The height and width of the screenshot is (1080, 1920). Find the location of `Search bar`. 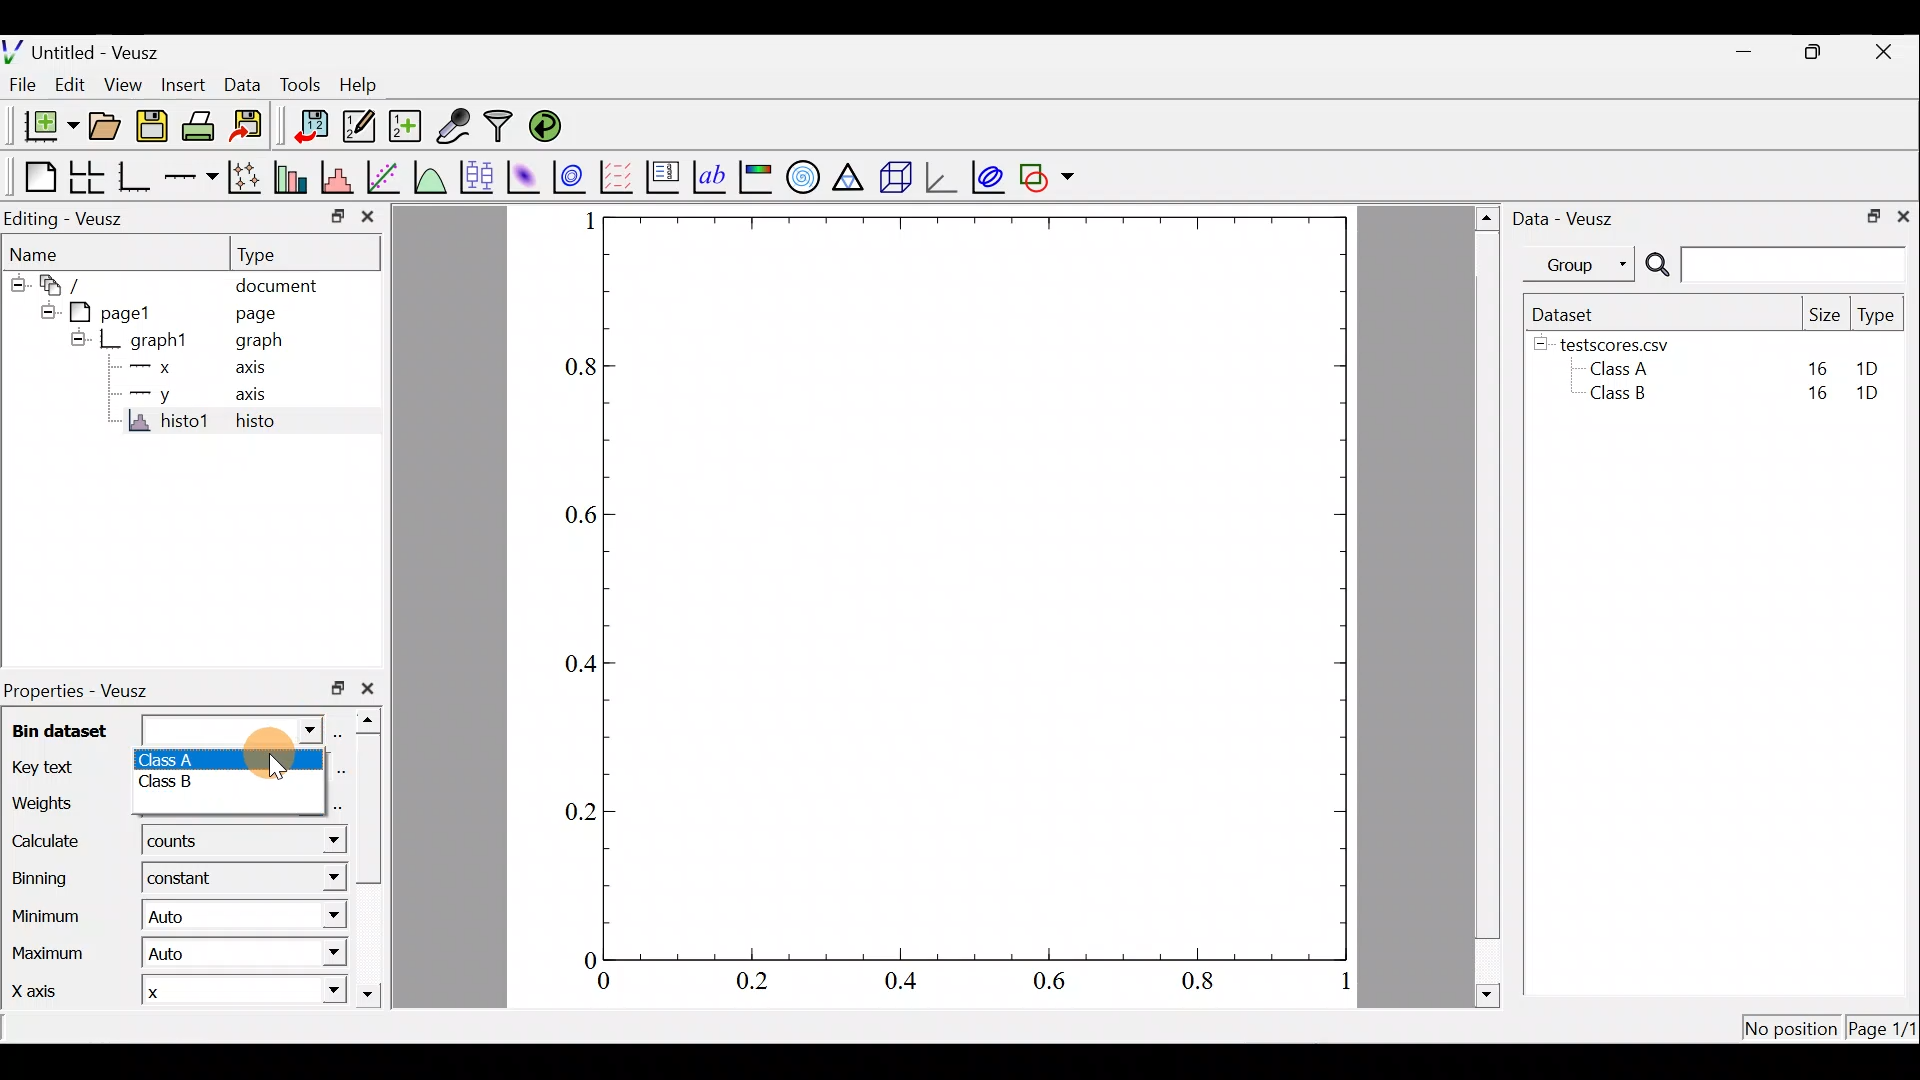

Search bar is located at coordinates (1775, 266).